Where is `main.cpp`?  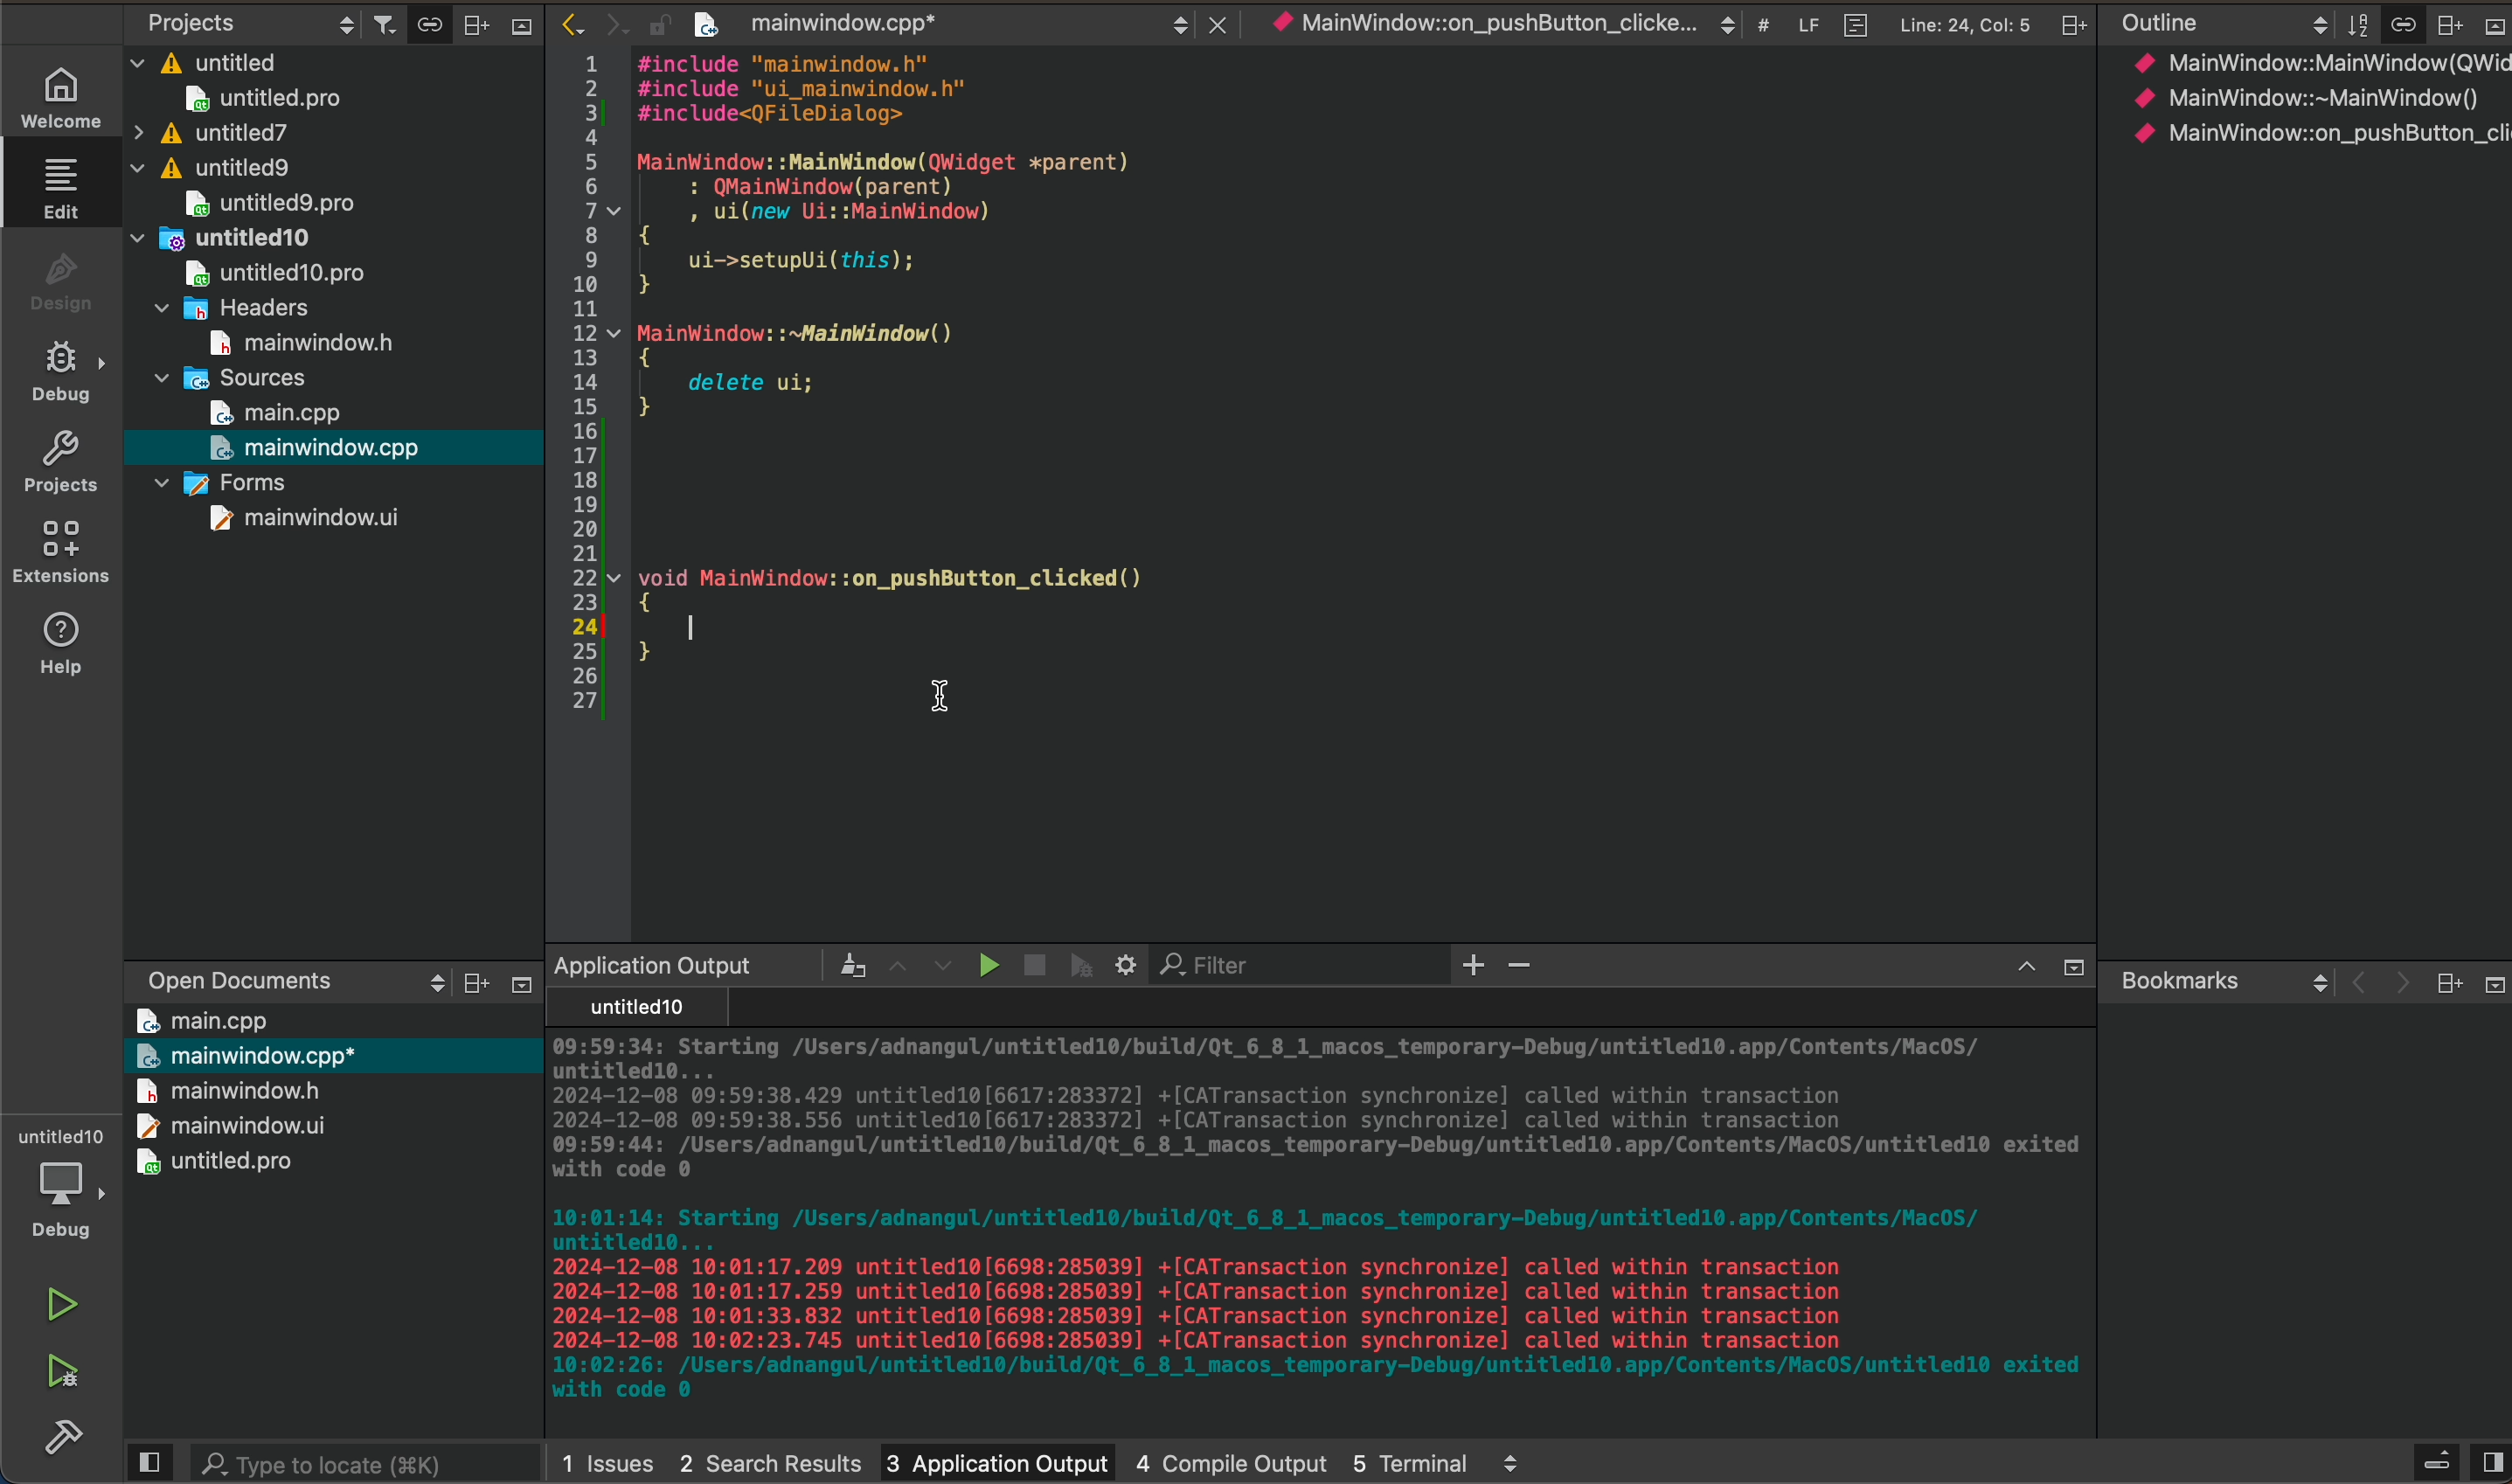
main.cpp is located at coordinates (204, 1019).